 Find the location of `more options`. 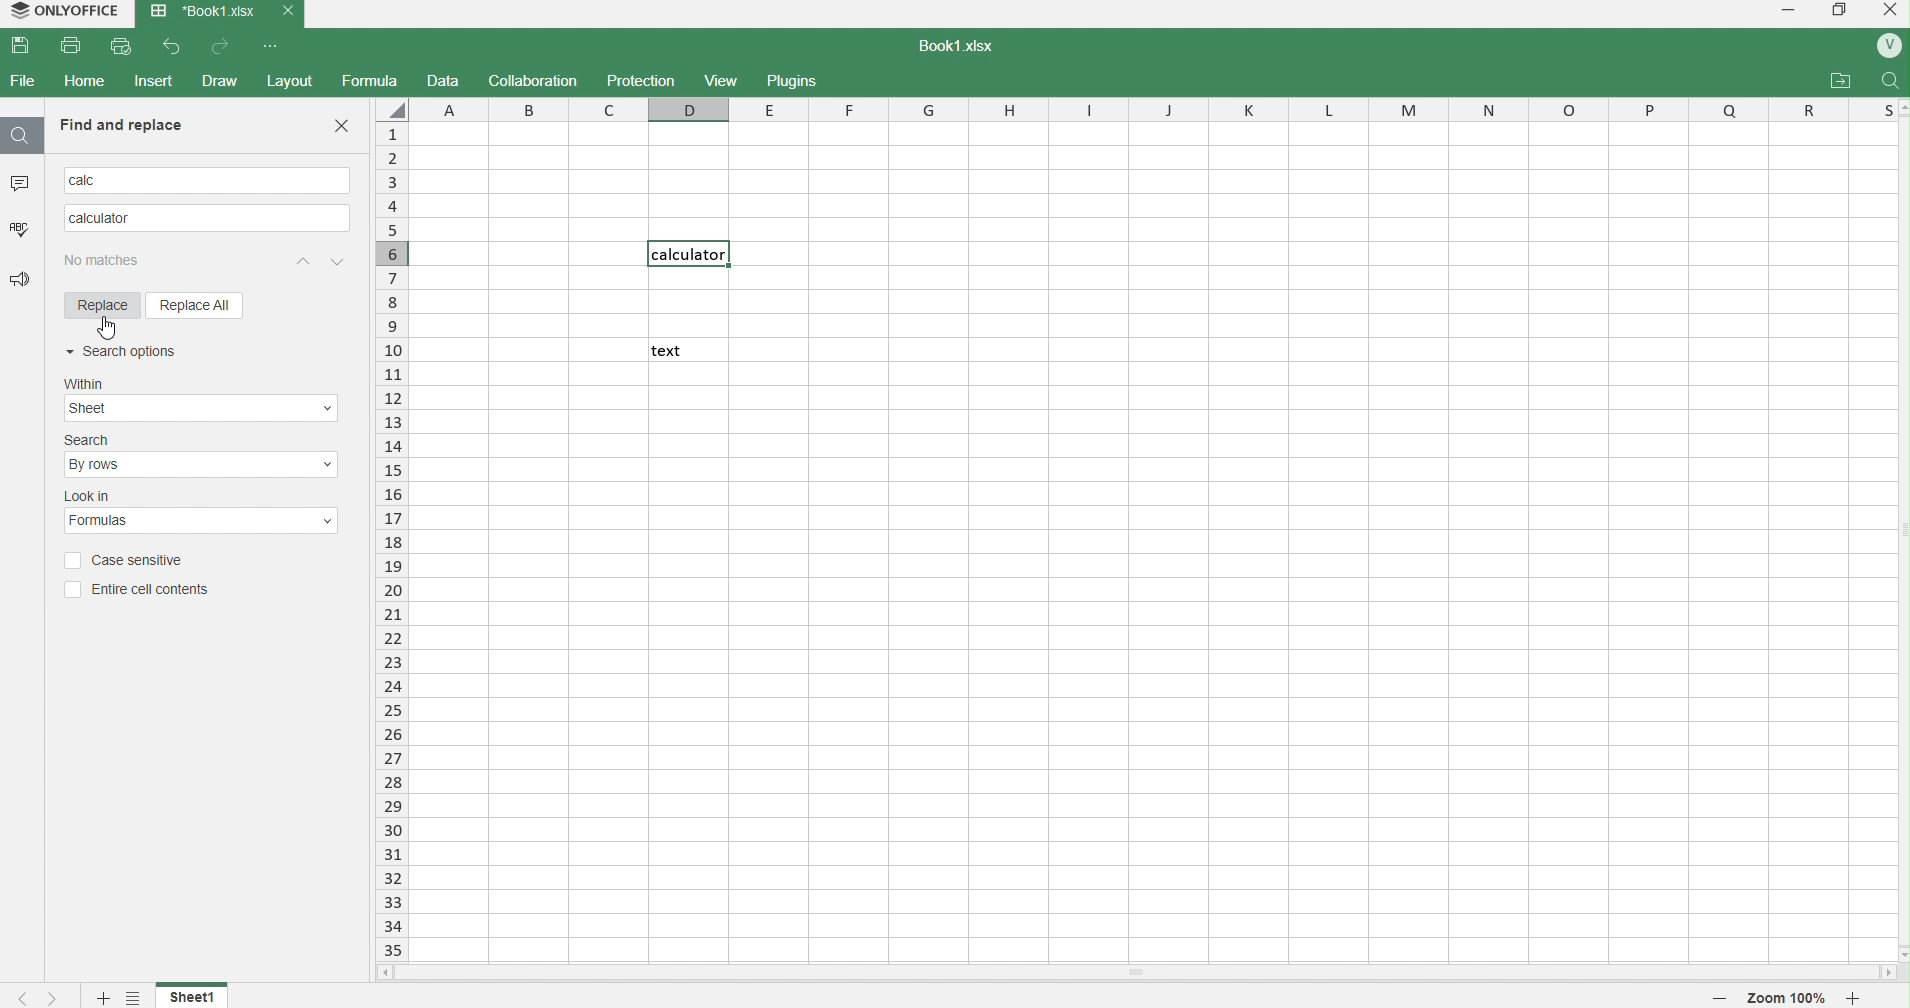

more options is located at coordinates (273, 48).